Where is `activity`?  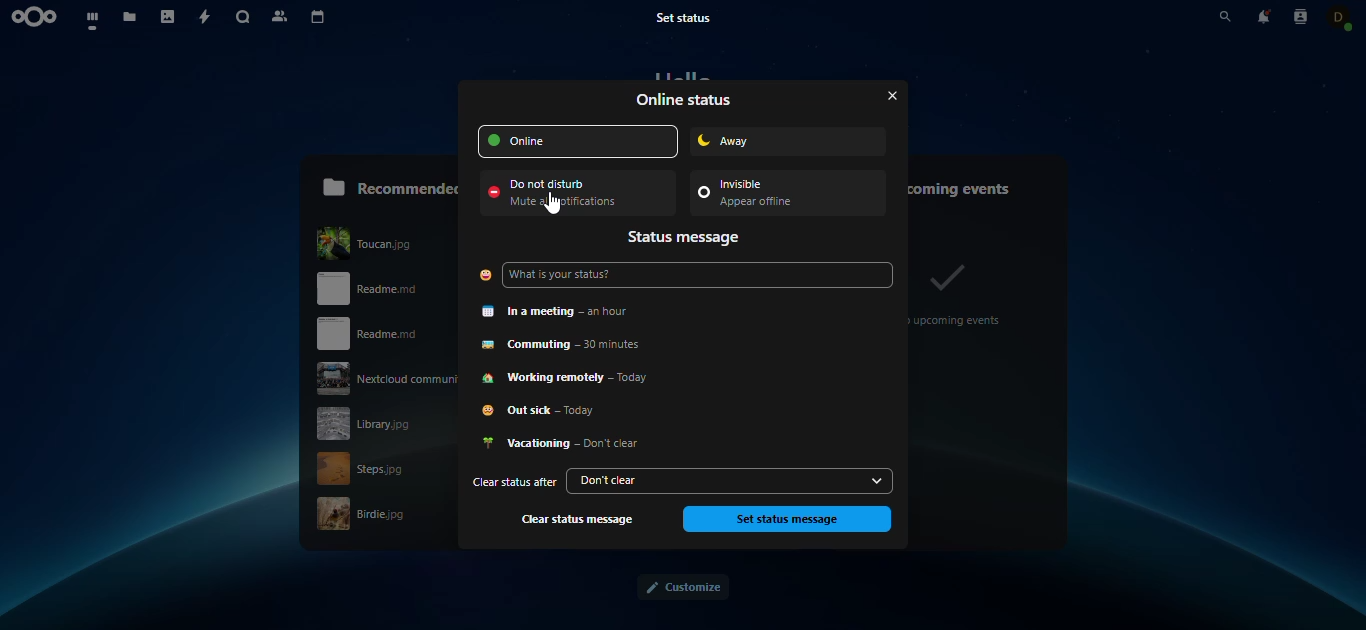 activity is located at coordinates (207, 18).